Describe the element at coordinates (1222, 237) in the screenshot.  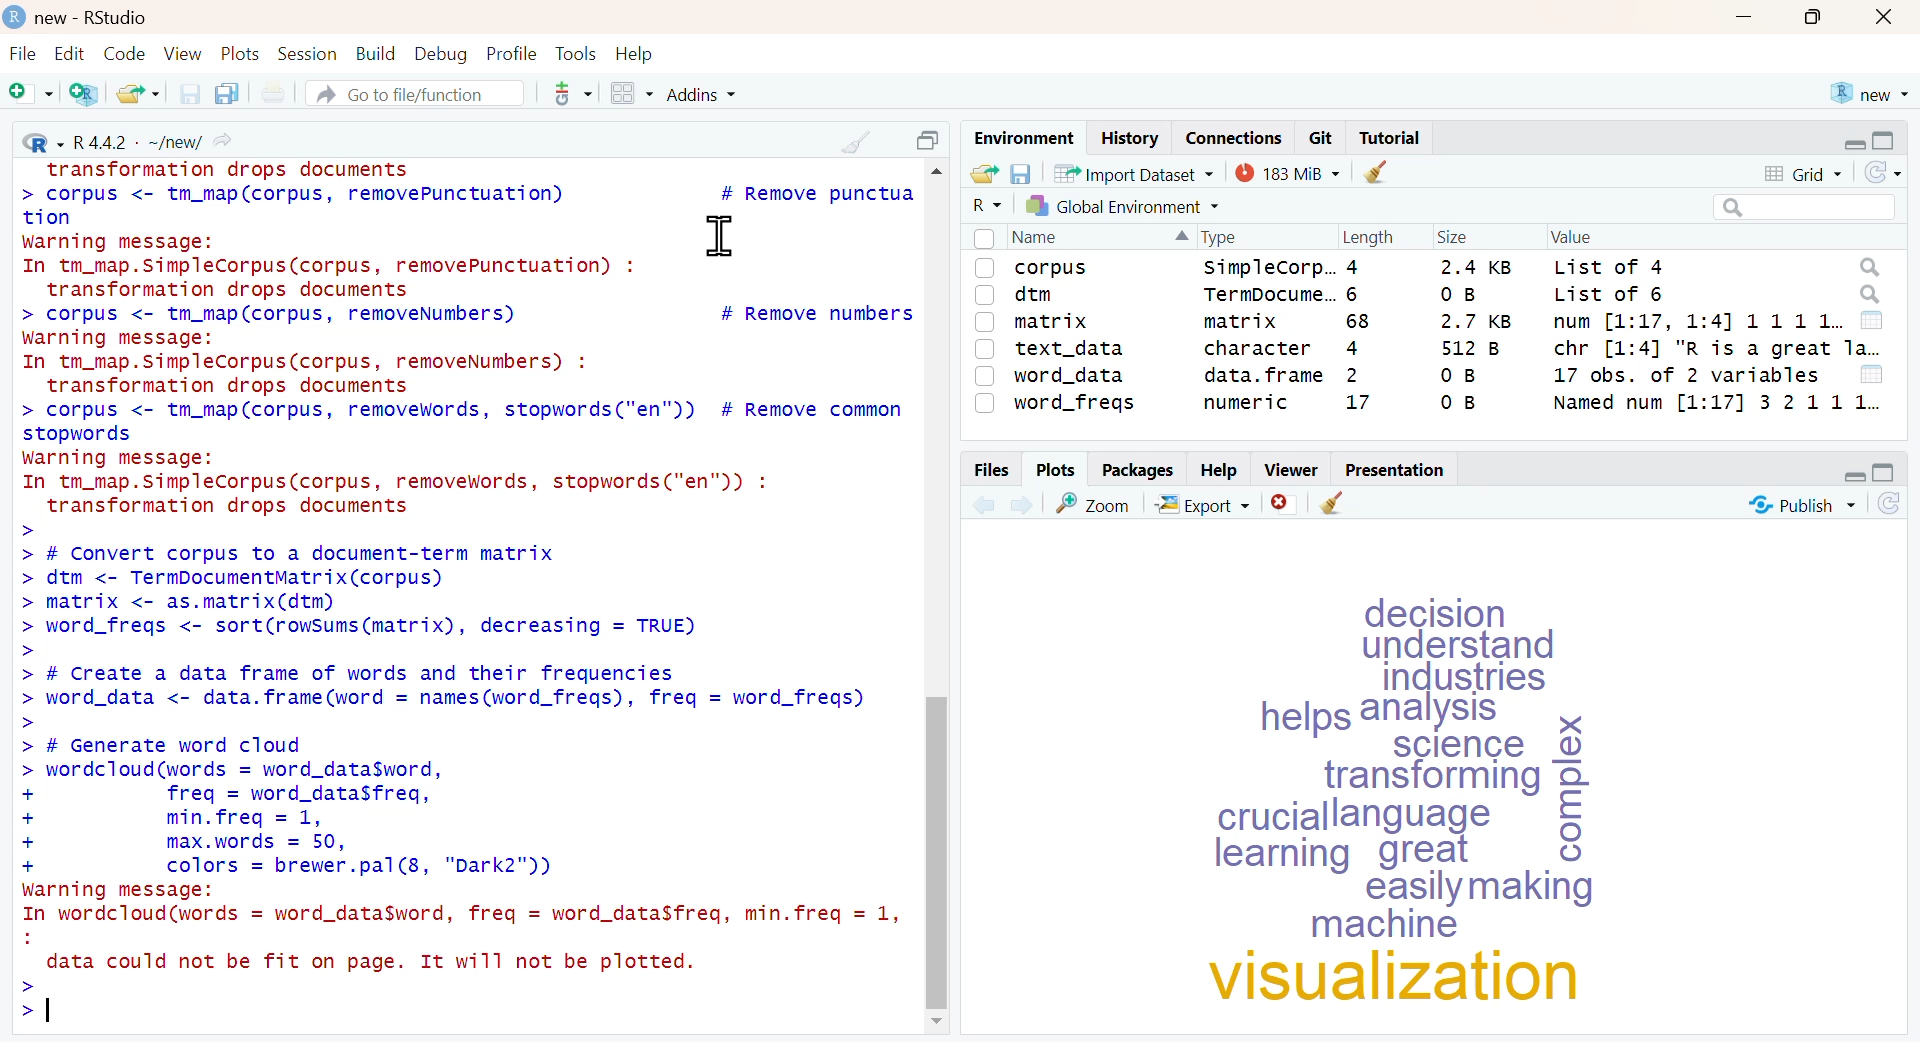
I see `Type` at that location.